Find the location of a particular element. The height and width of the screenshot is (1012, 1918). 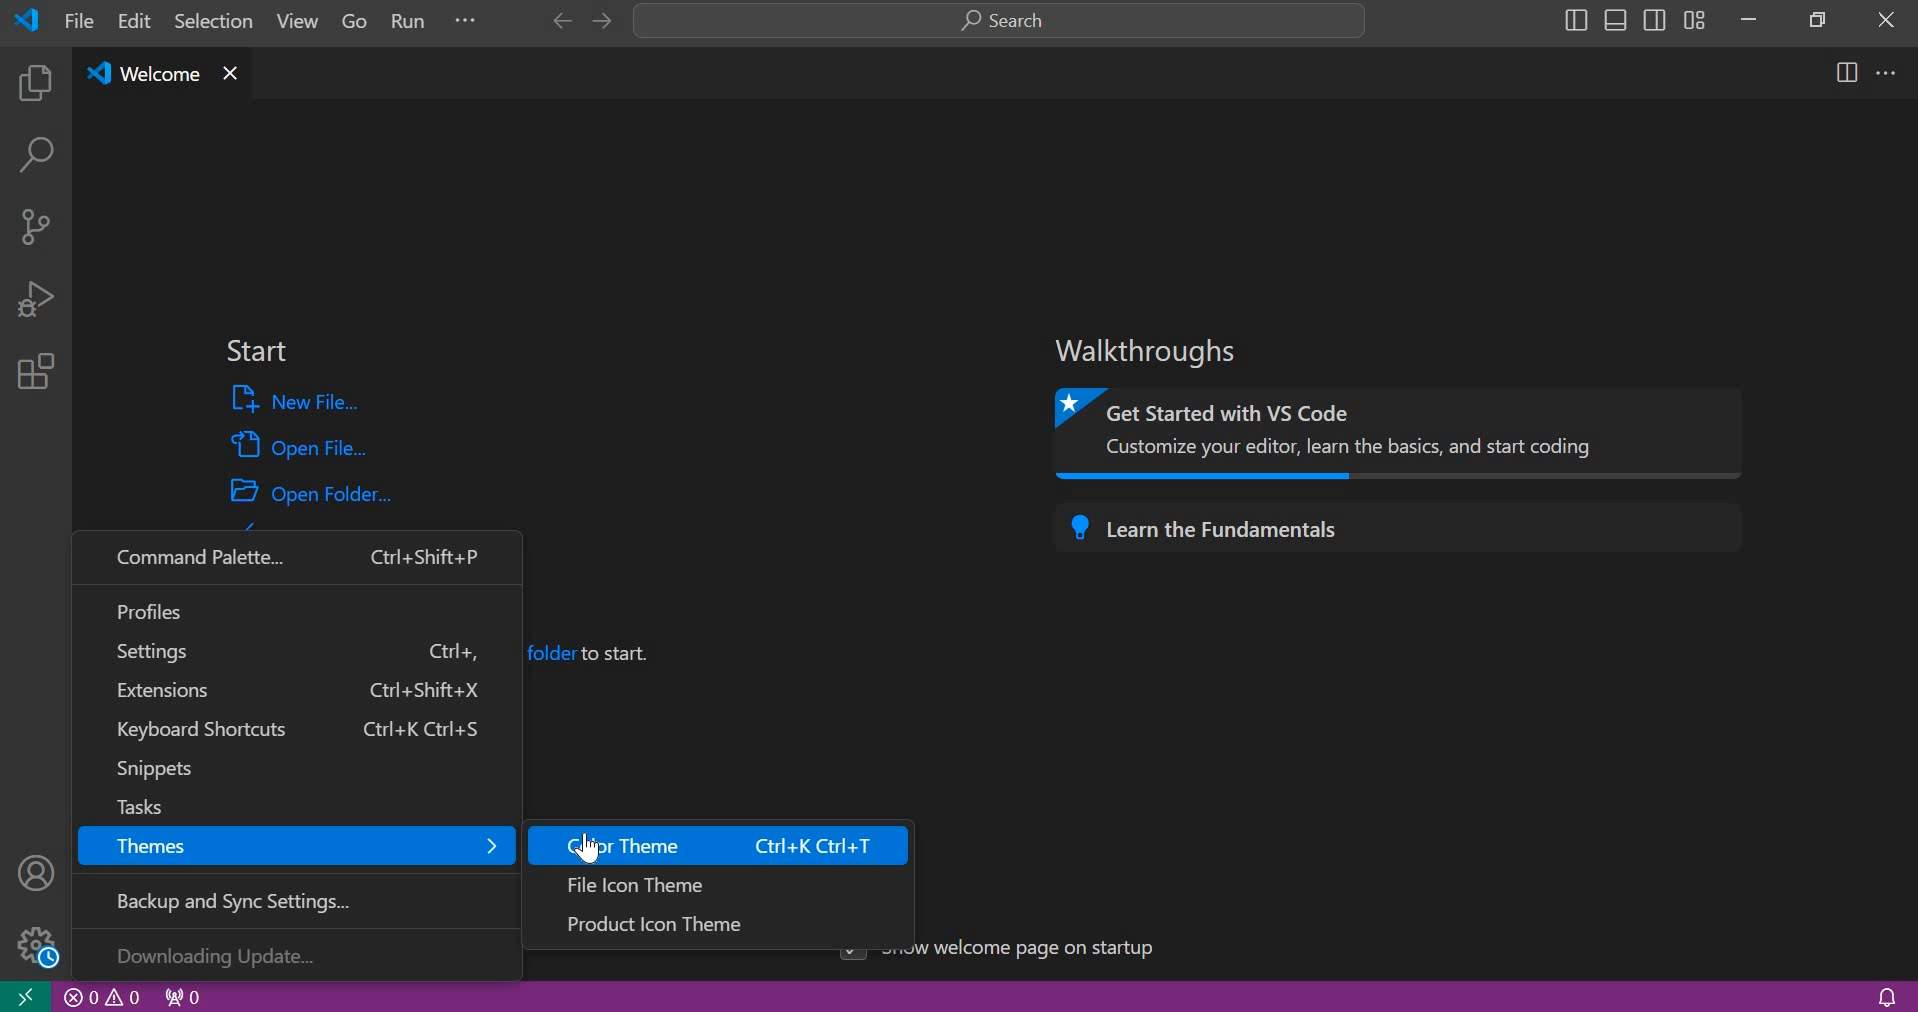

source control is located at coordinates (35, 225).